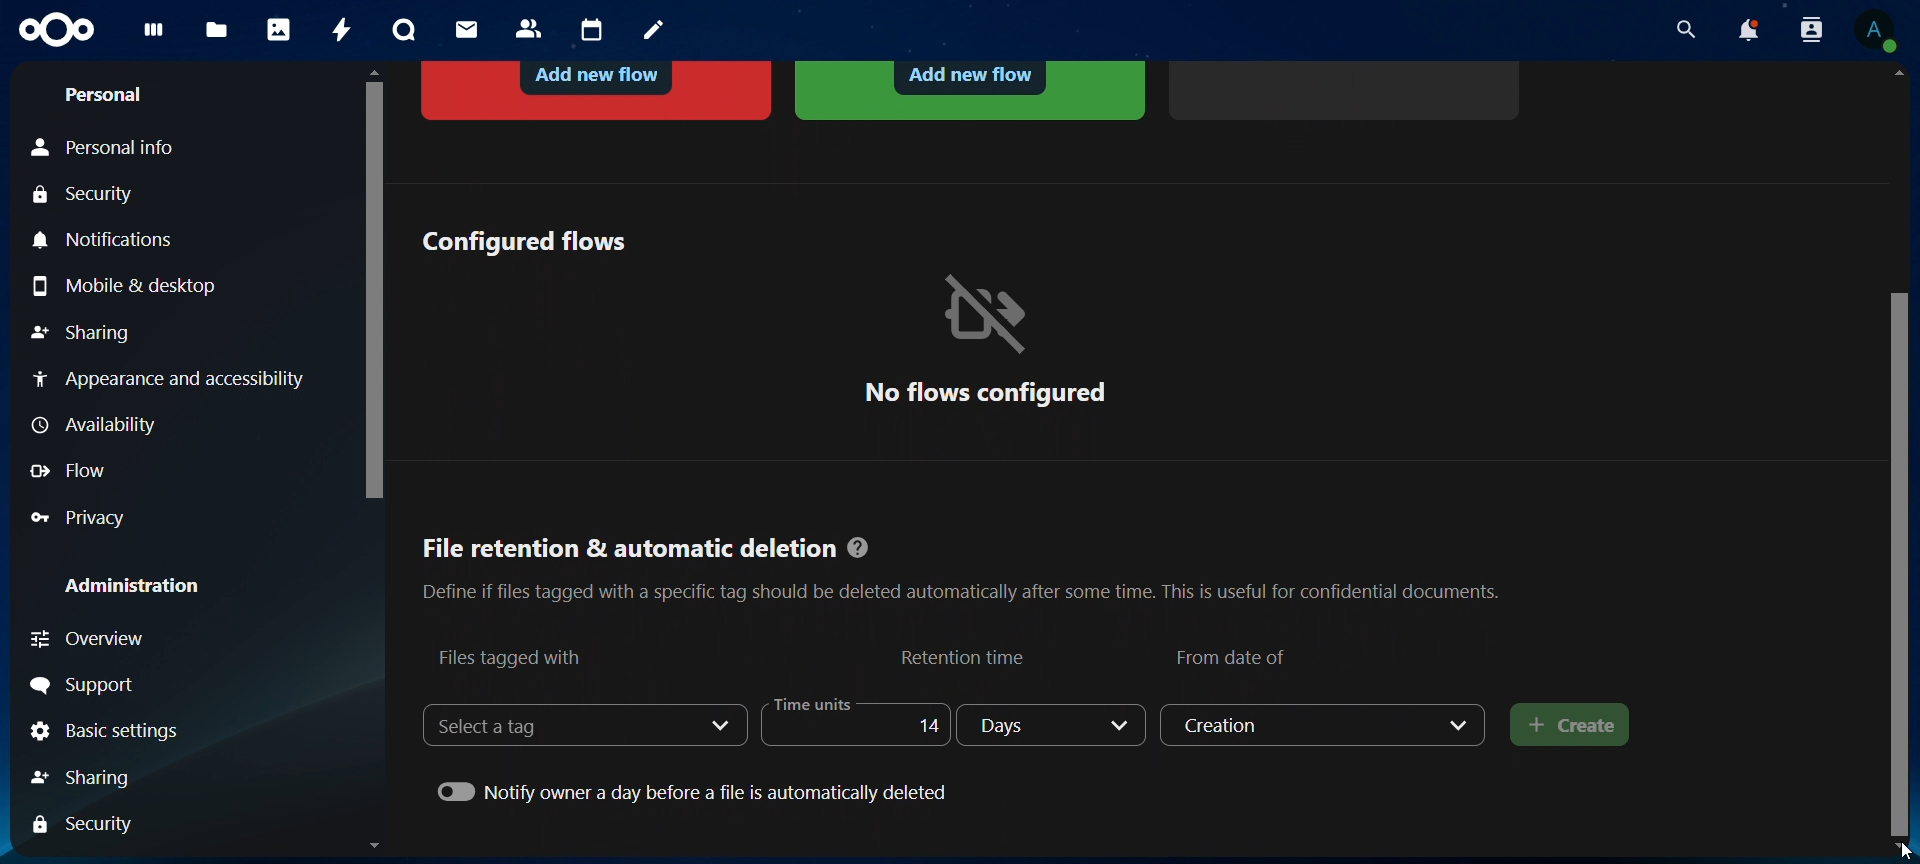  I want to click on overview, so click(127, 639).